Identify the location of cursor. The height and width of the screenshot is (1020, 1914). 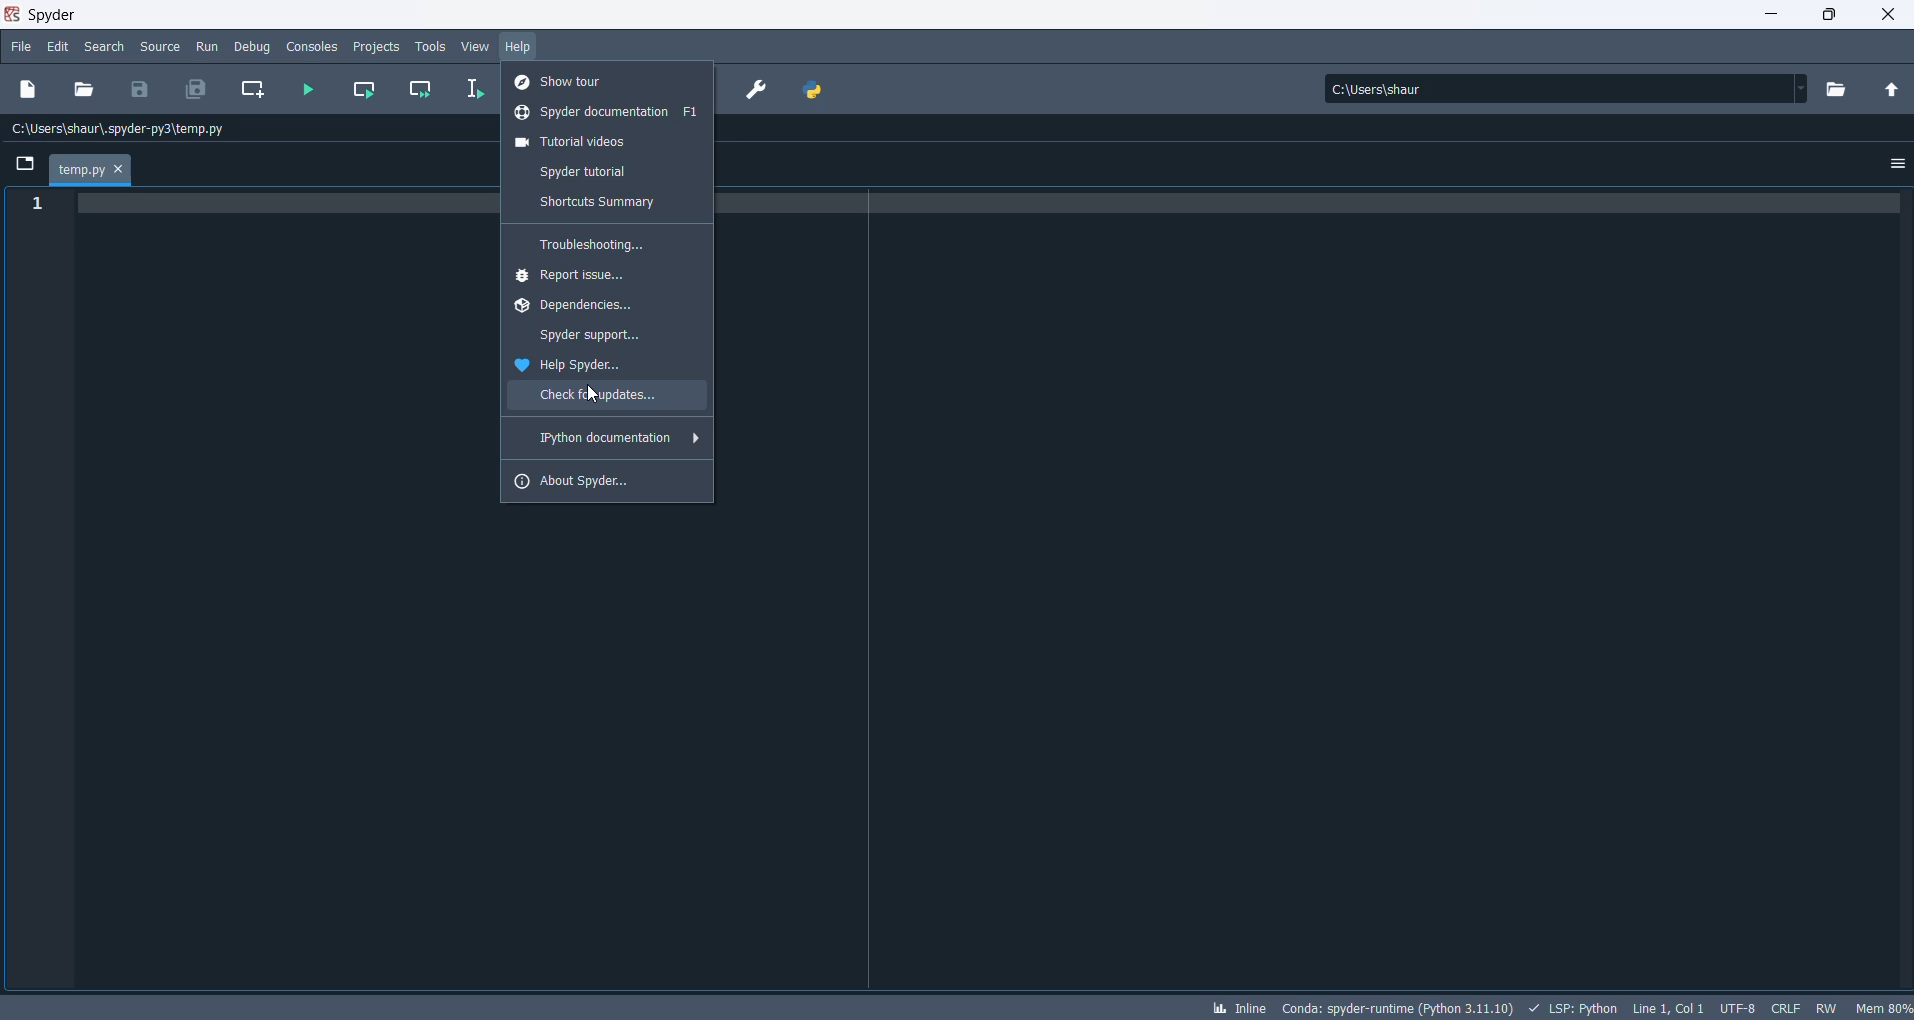
(596, 394).